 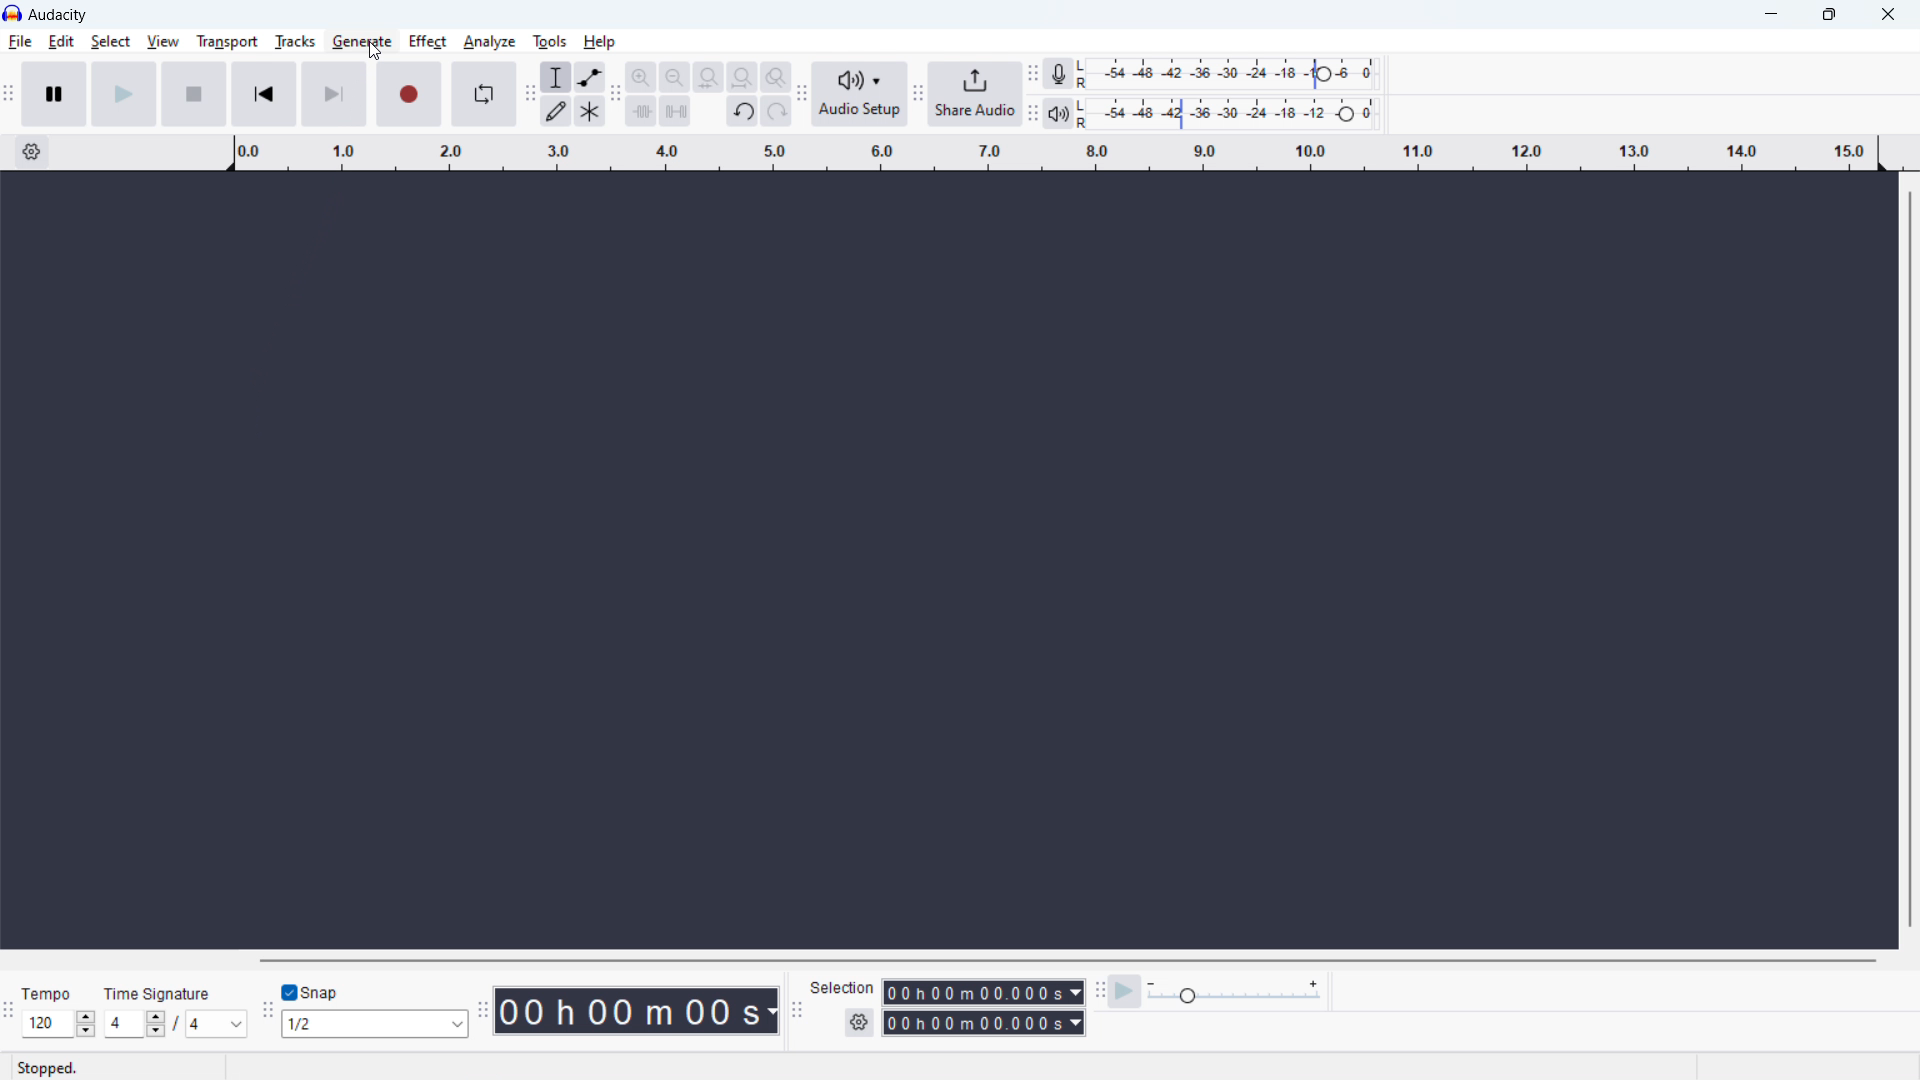 I want to click on set tempo, so click(x=59, y=1024).